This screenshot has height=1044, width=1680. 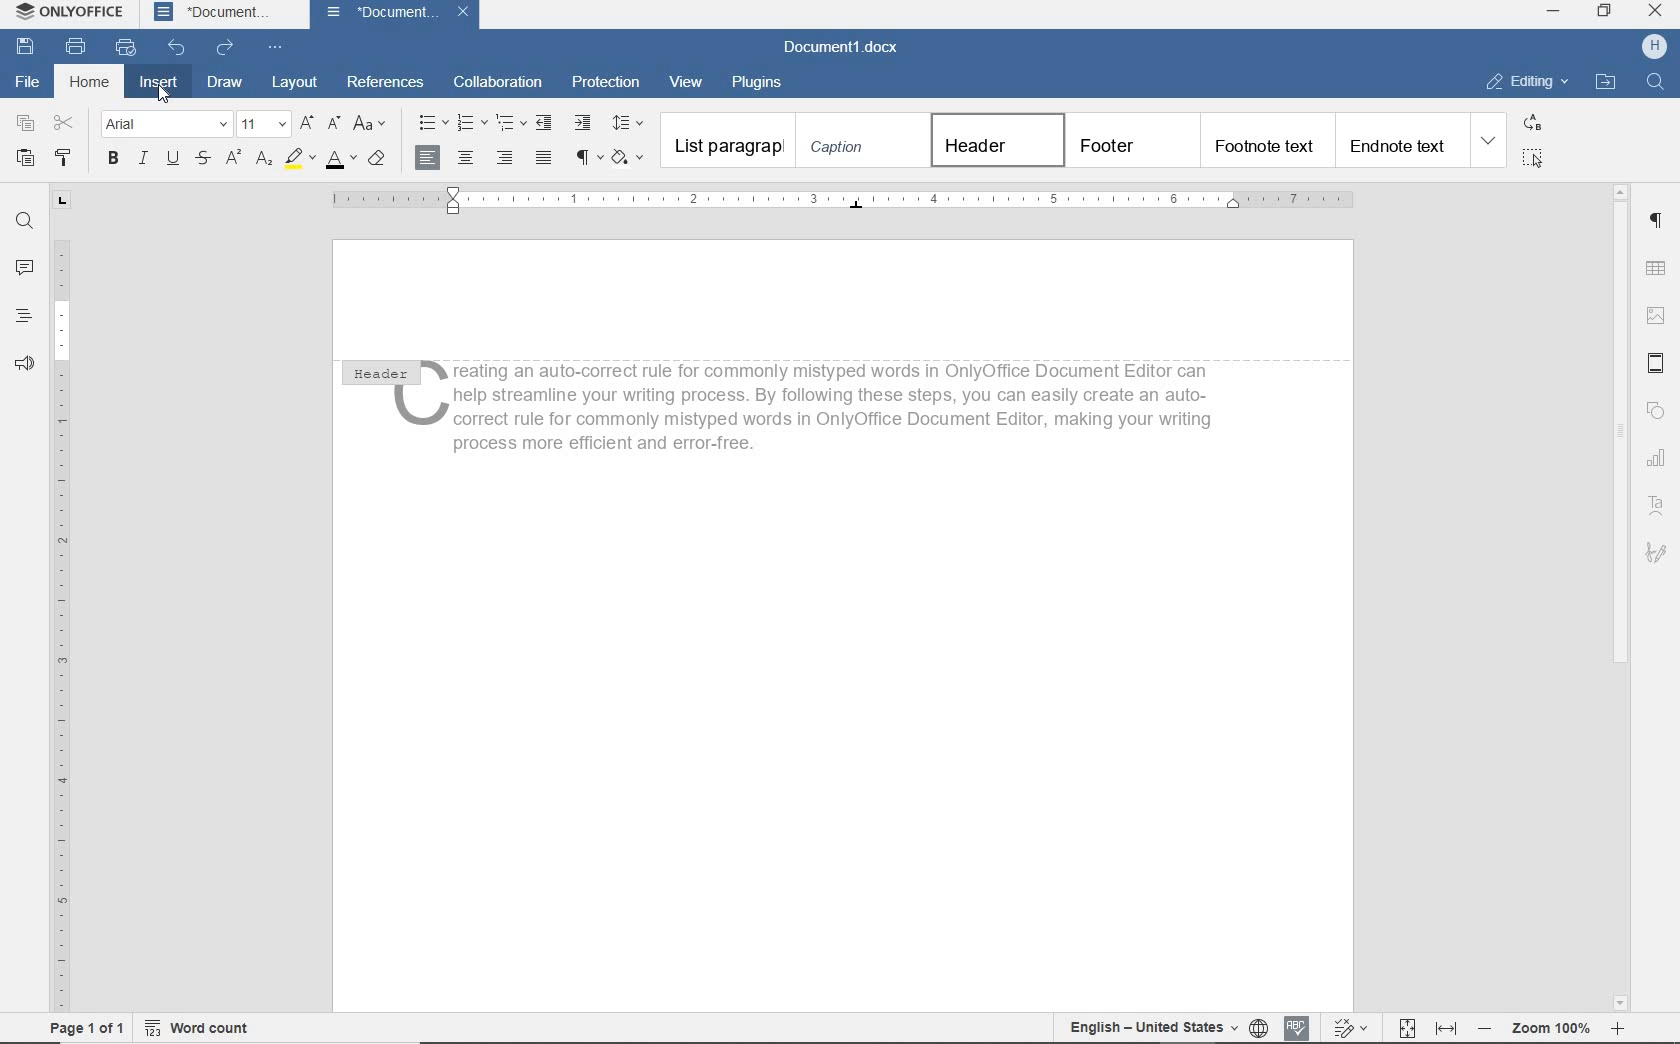 I want to click on RULER, so click(x=61, y=599).